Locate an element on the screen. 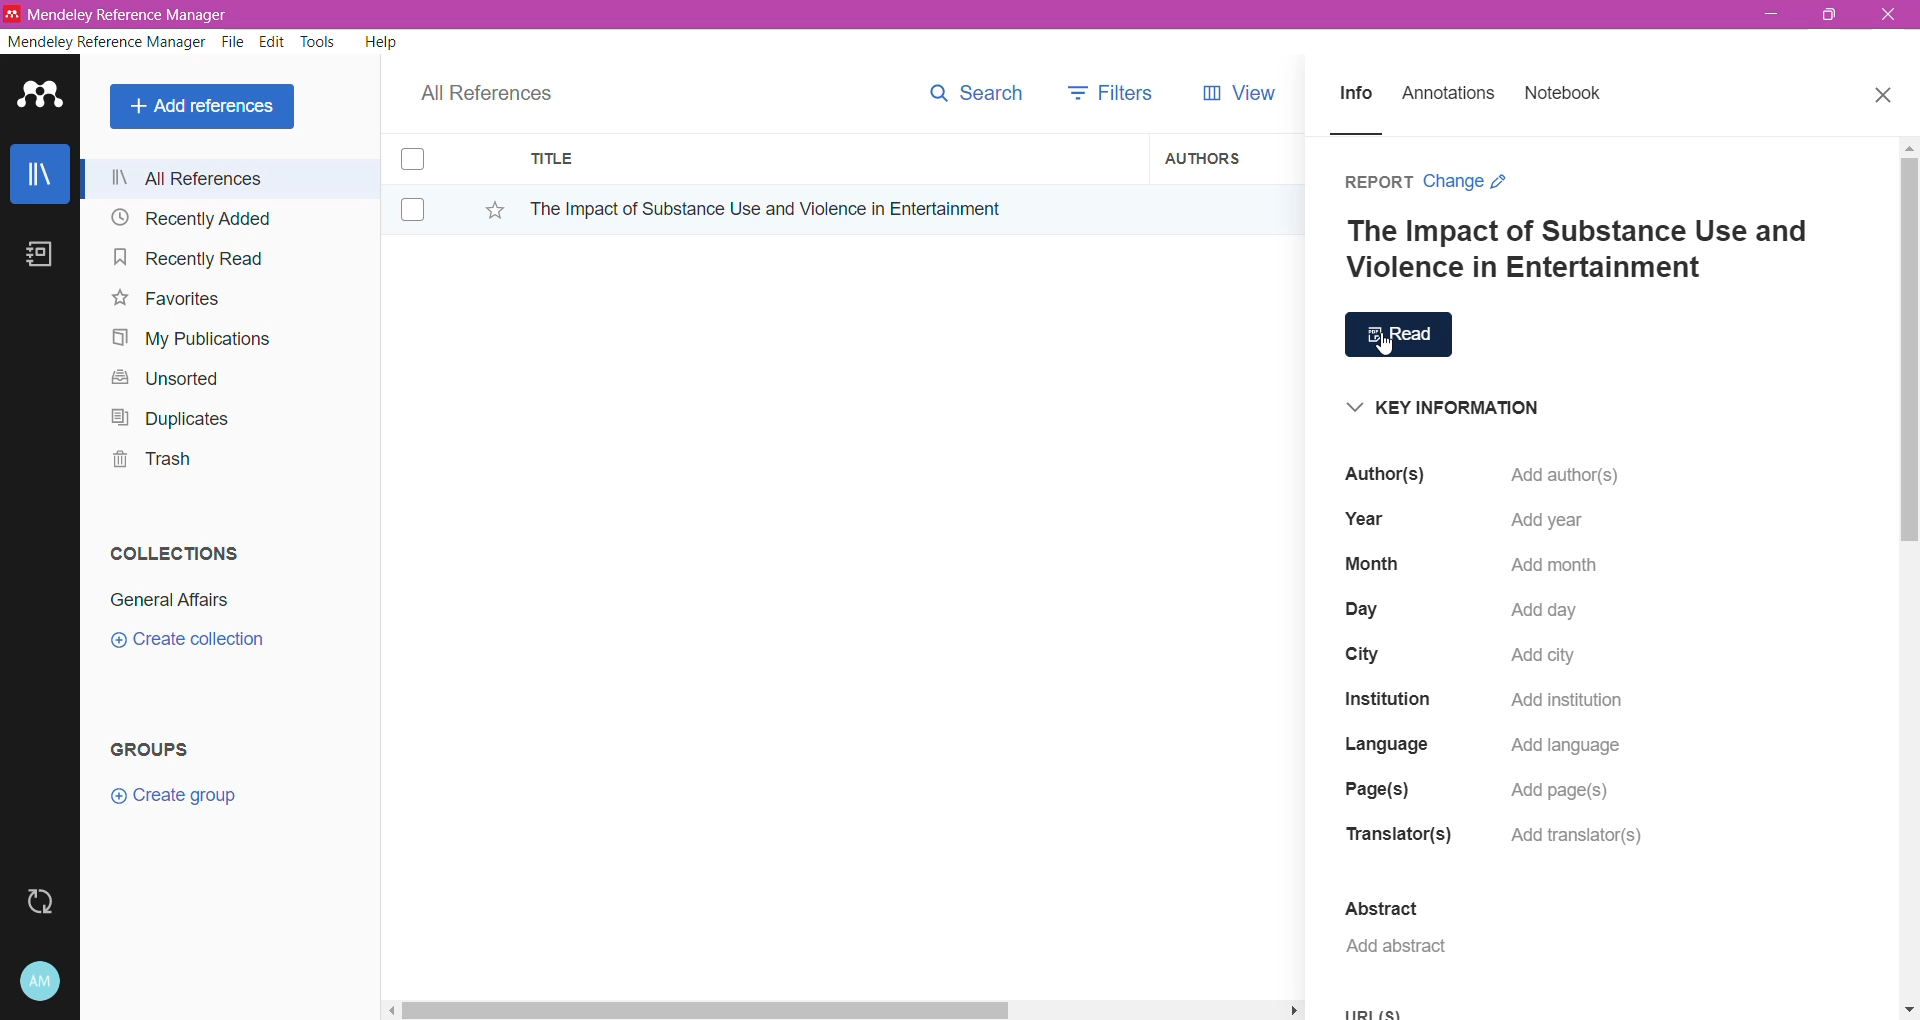 The image size is (1920, 1020). Filters is located at coordinates (1112, 94).